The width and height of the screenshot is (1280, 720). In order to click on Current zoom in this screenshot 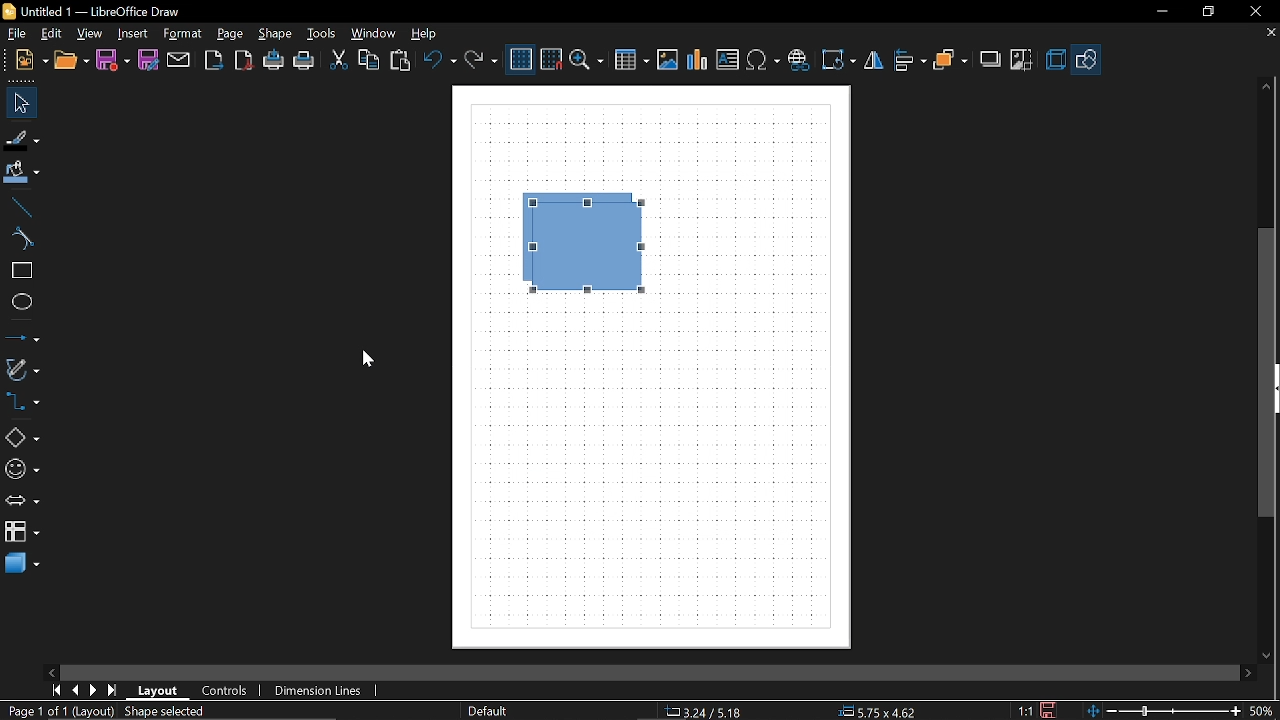, I will do `click(1260, 710)`.